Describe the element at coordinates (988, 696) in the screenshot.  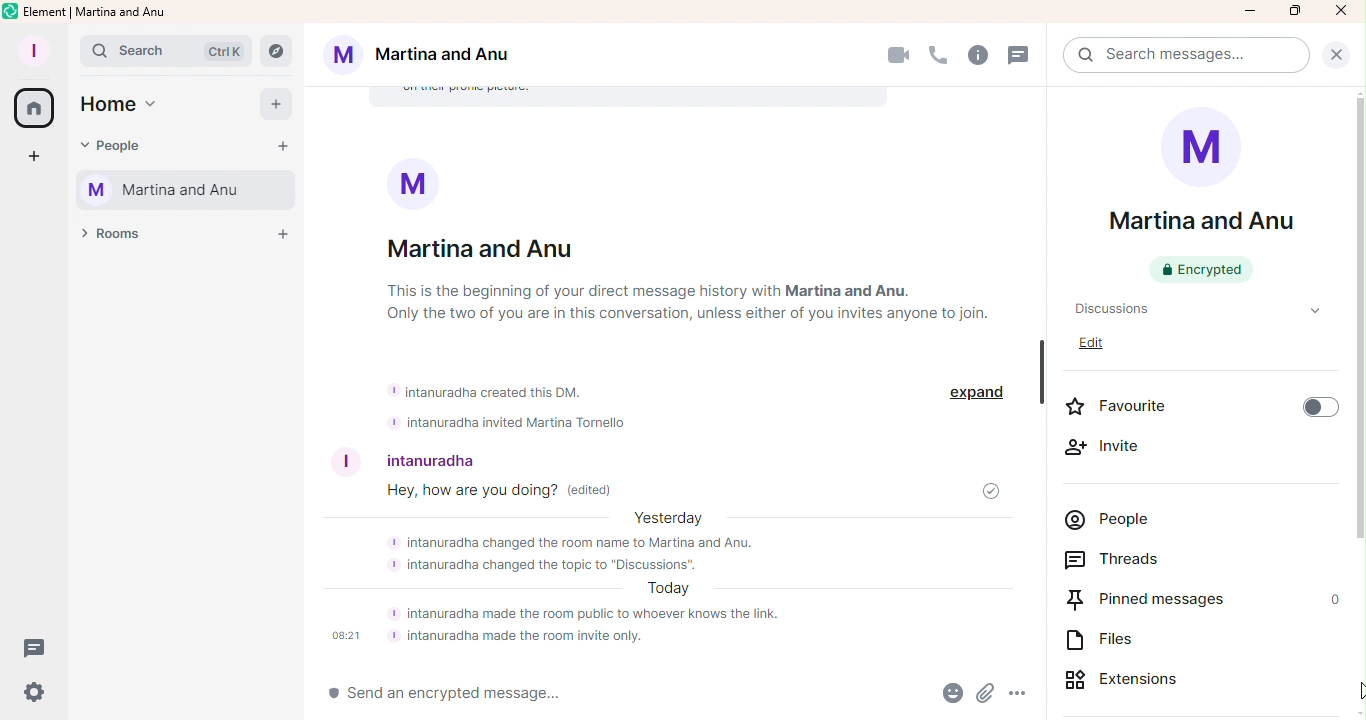
I see `Attachment` at that location.